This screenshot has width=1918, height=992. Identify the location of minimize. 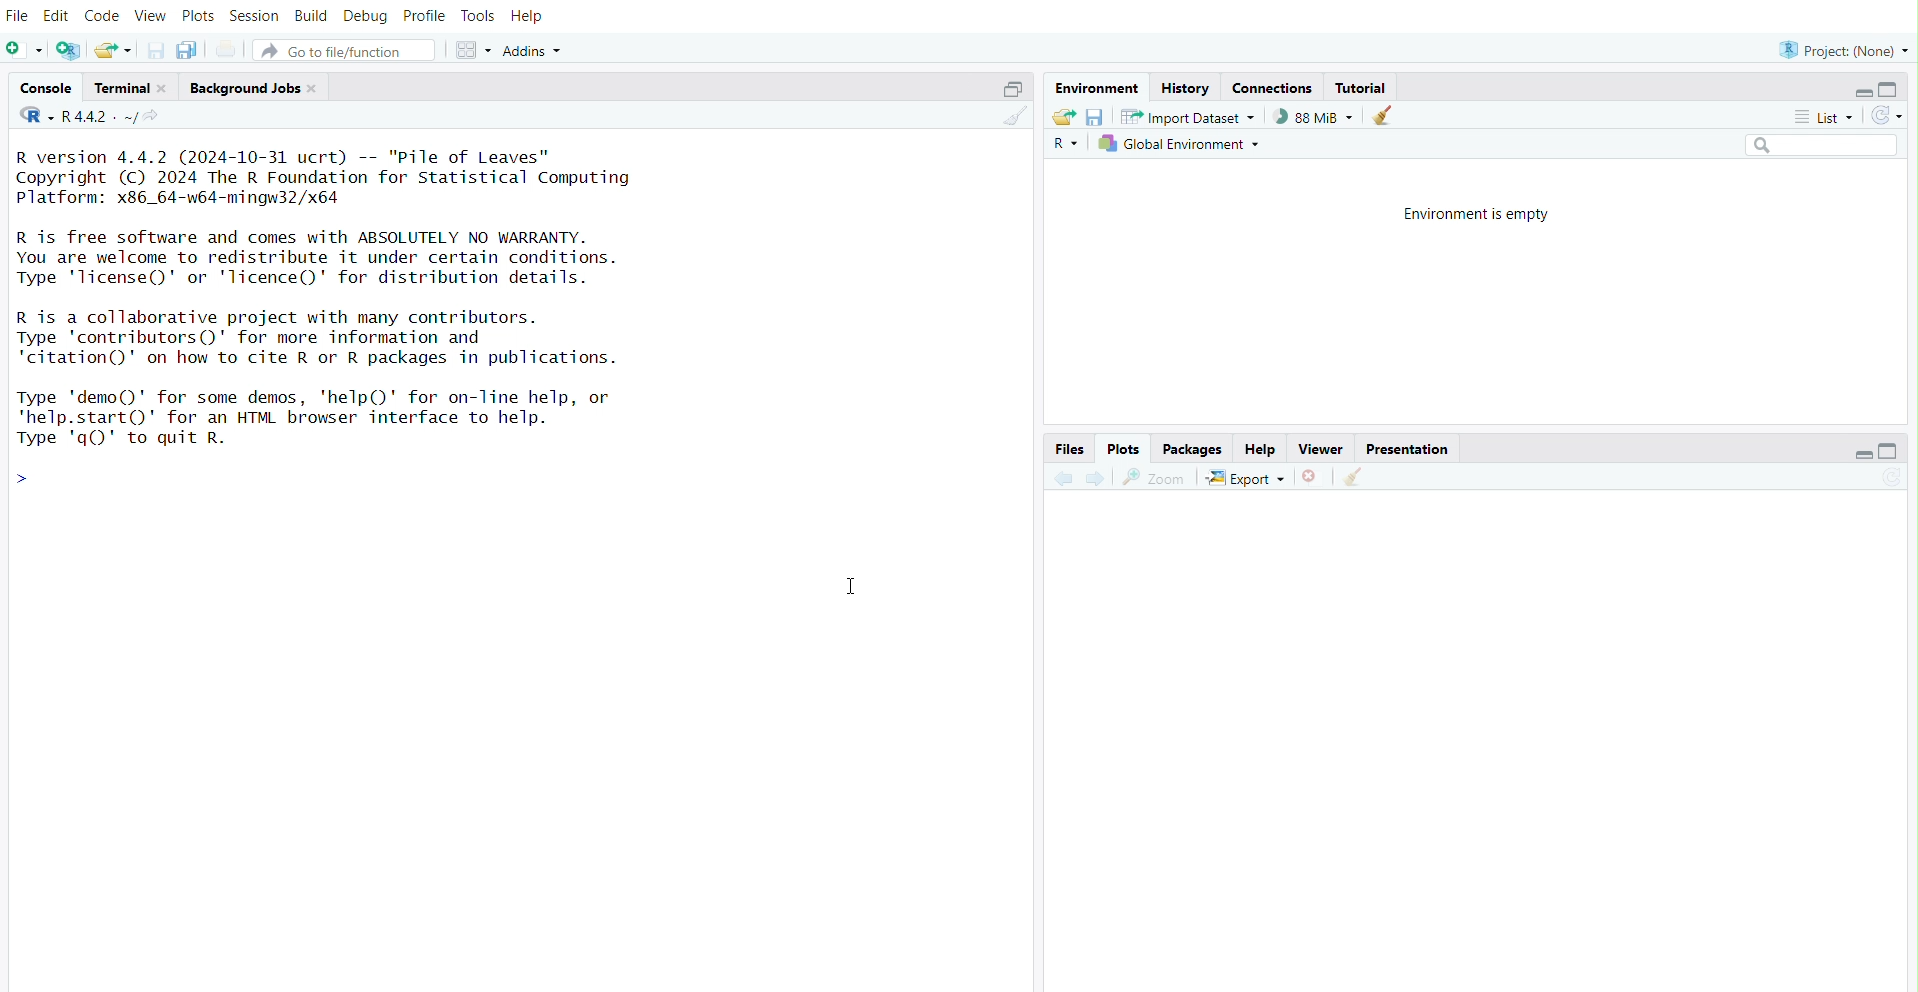
(1857, 452).